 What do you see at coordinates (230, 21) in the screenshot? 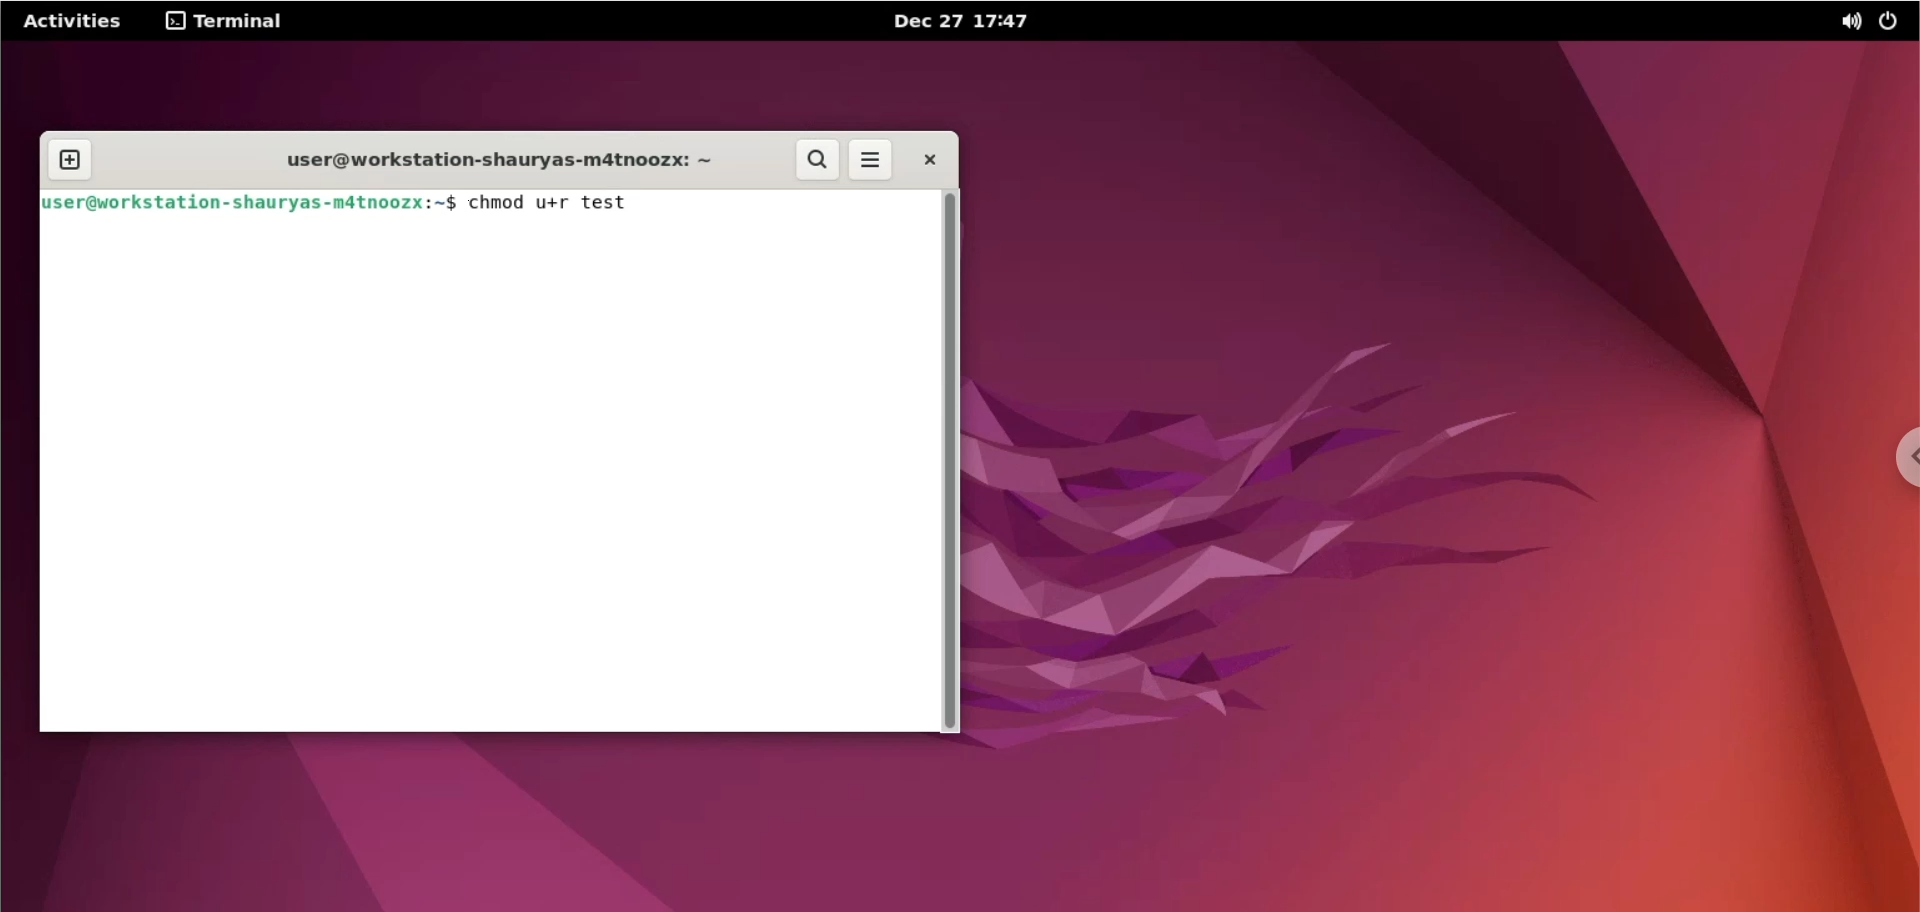
I see `terminal` at bounding box center [230, 21].